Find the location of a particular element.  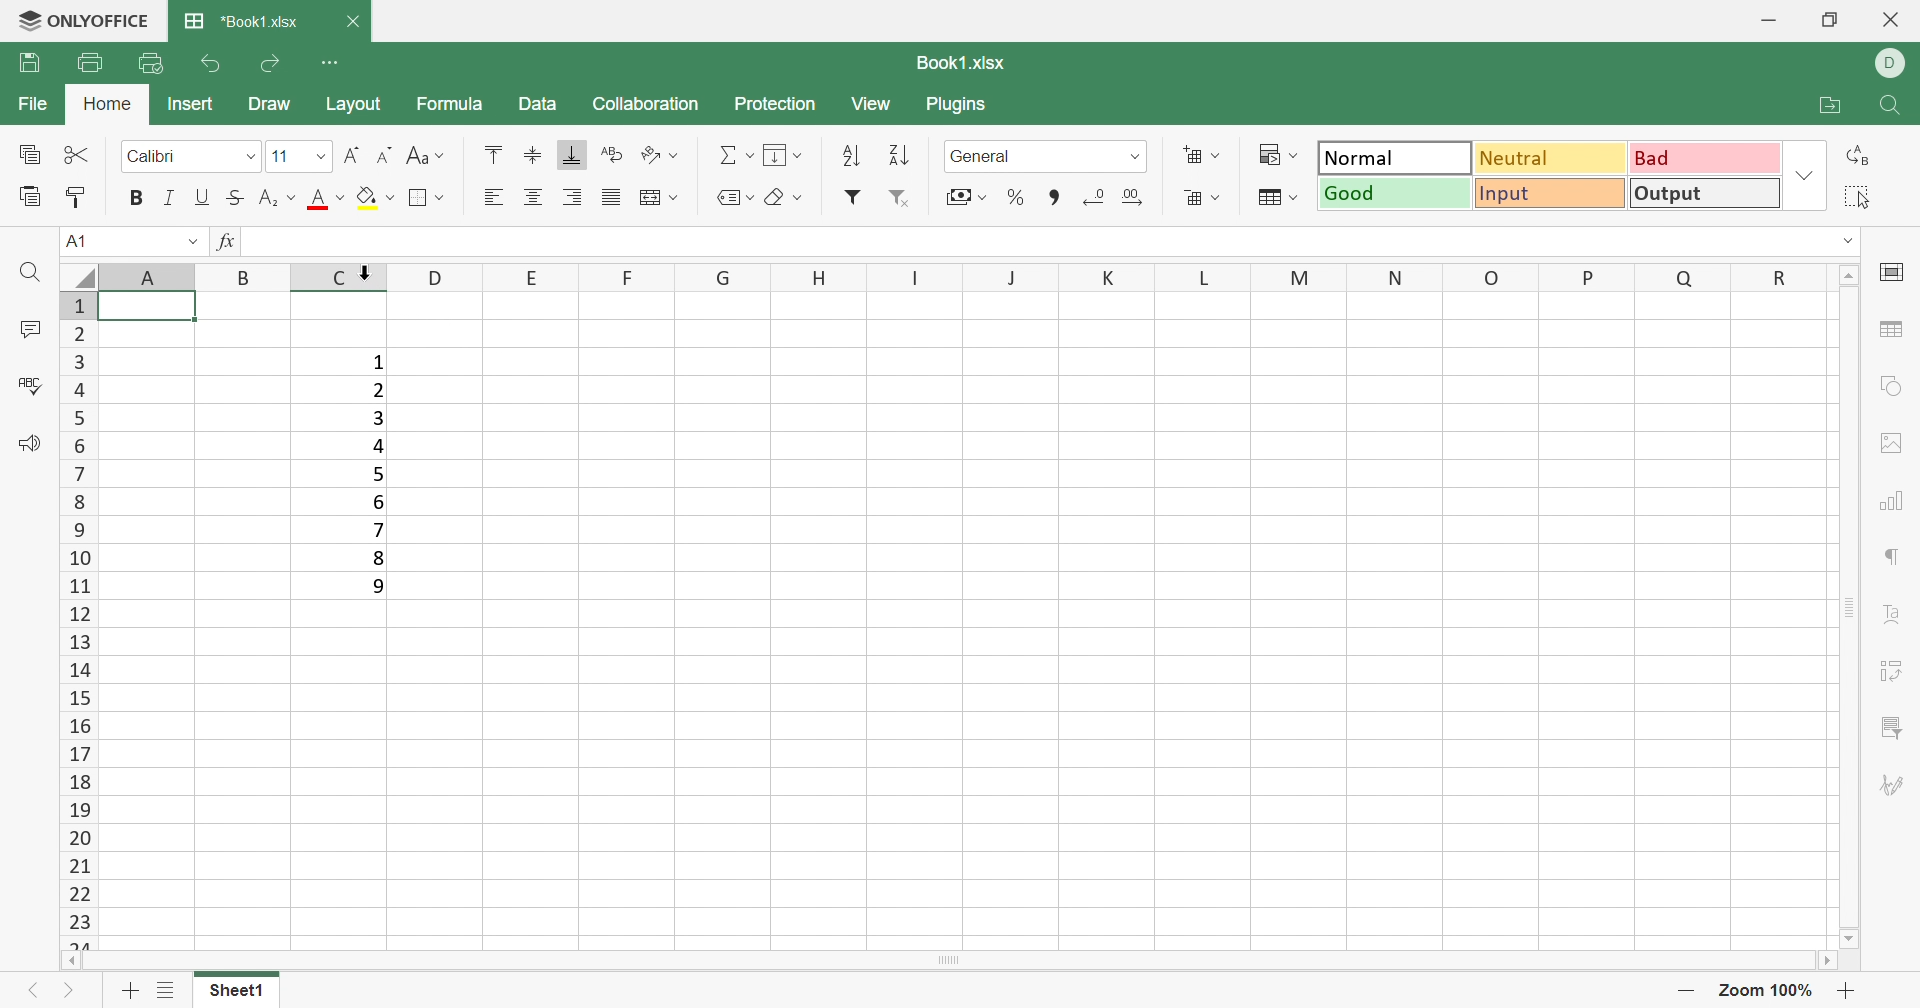

Summation is located at coordinates (731, 158).